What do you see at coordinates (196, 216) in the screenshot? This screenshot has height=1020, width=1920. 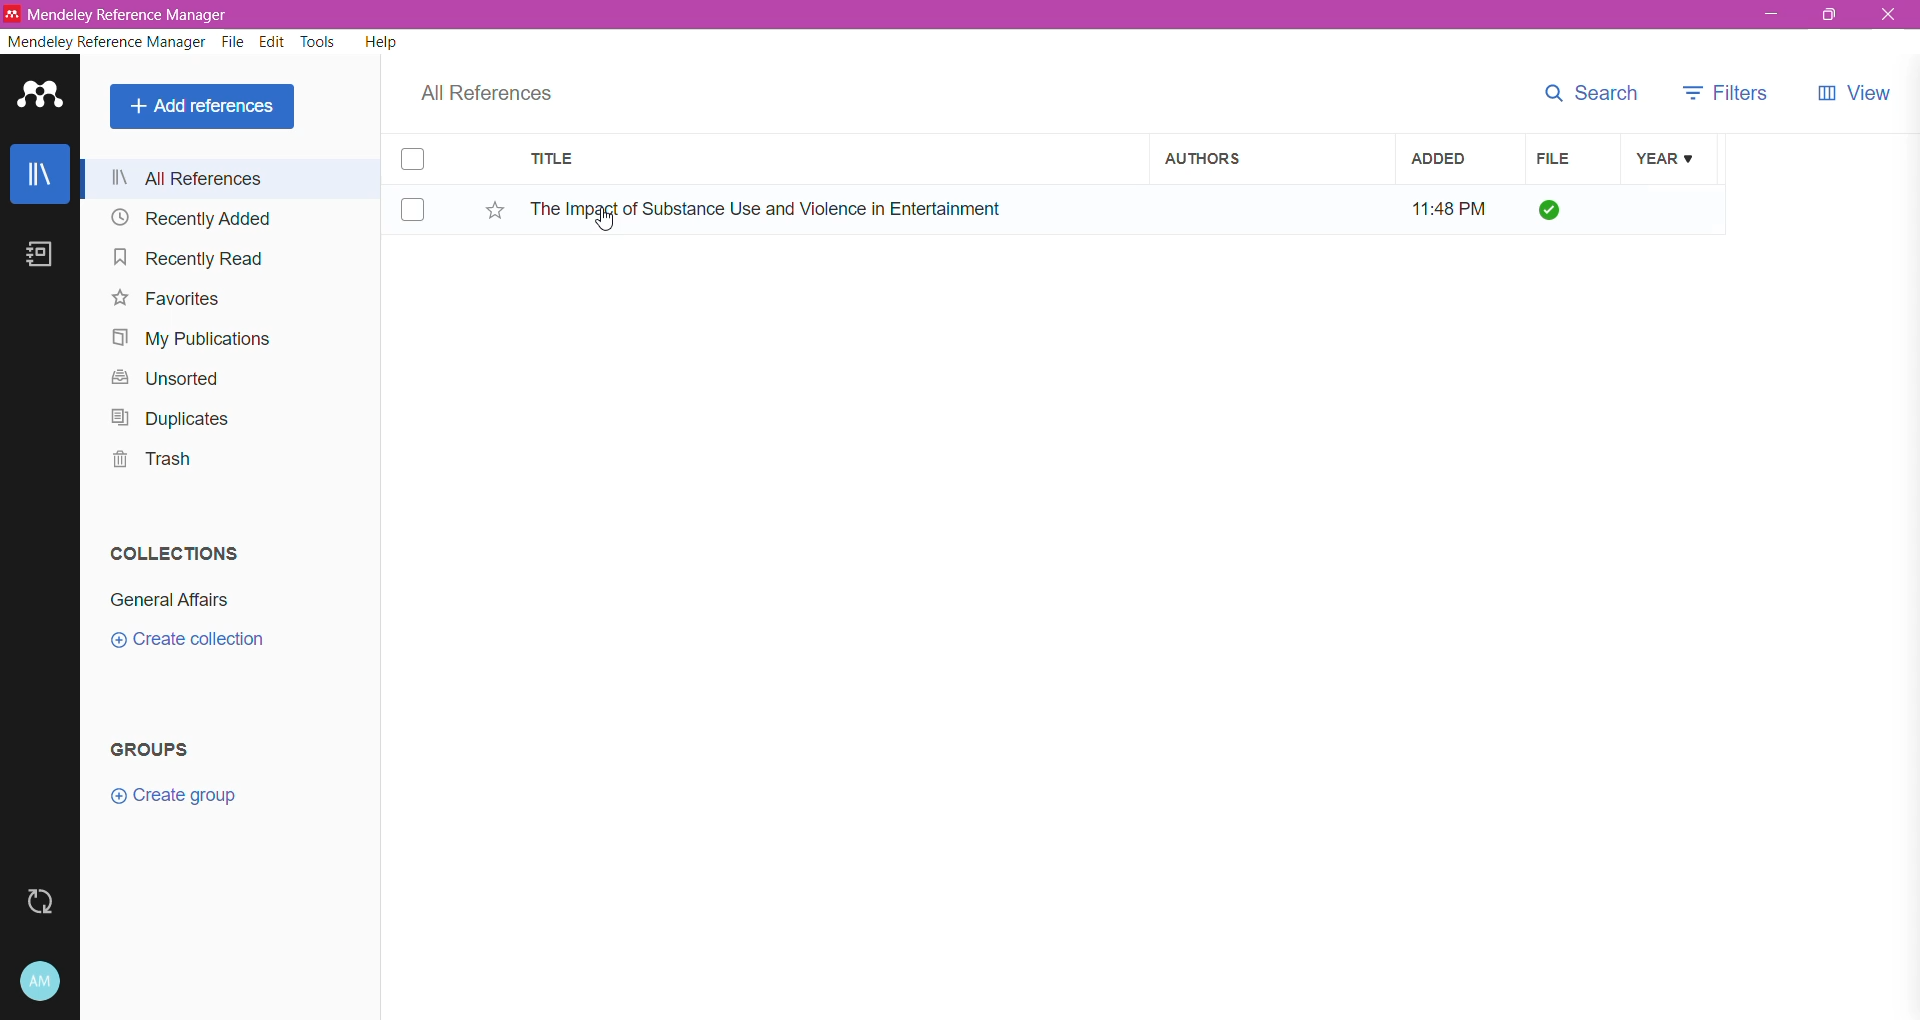 I see `Recently Added` at bounding box center [196, 216].